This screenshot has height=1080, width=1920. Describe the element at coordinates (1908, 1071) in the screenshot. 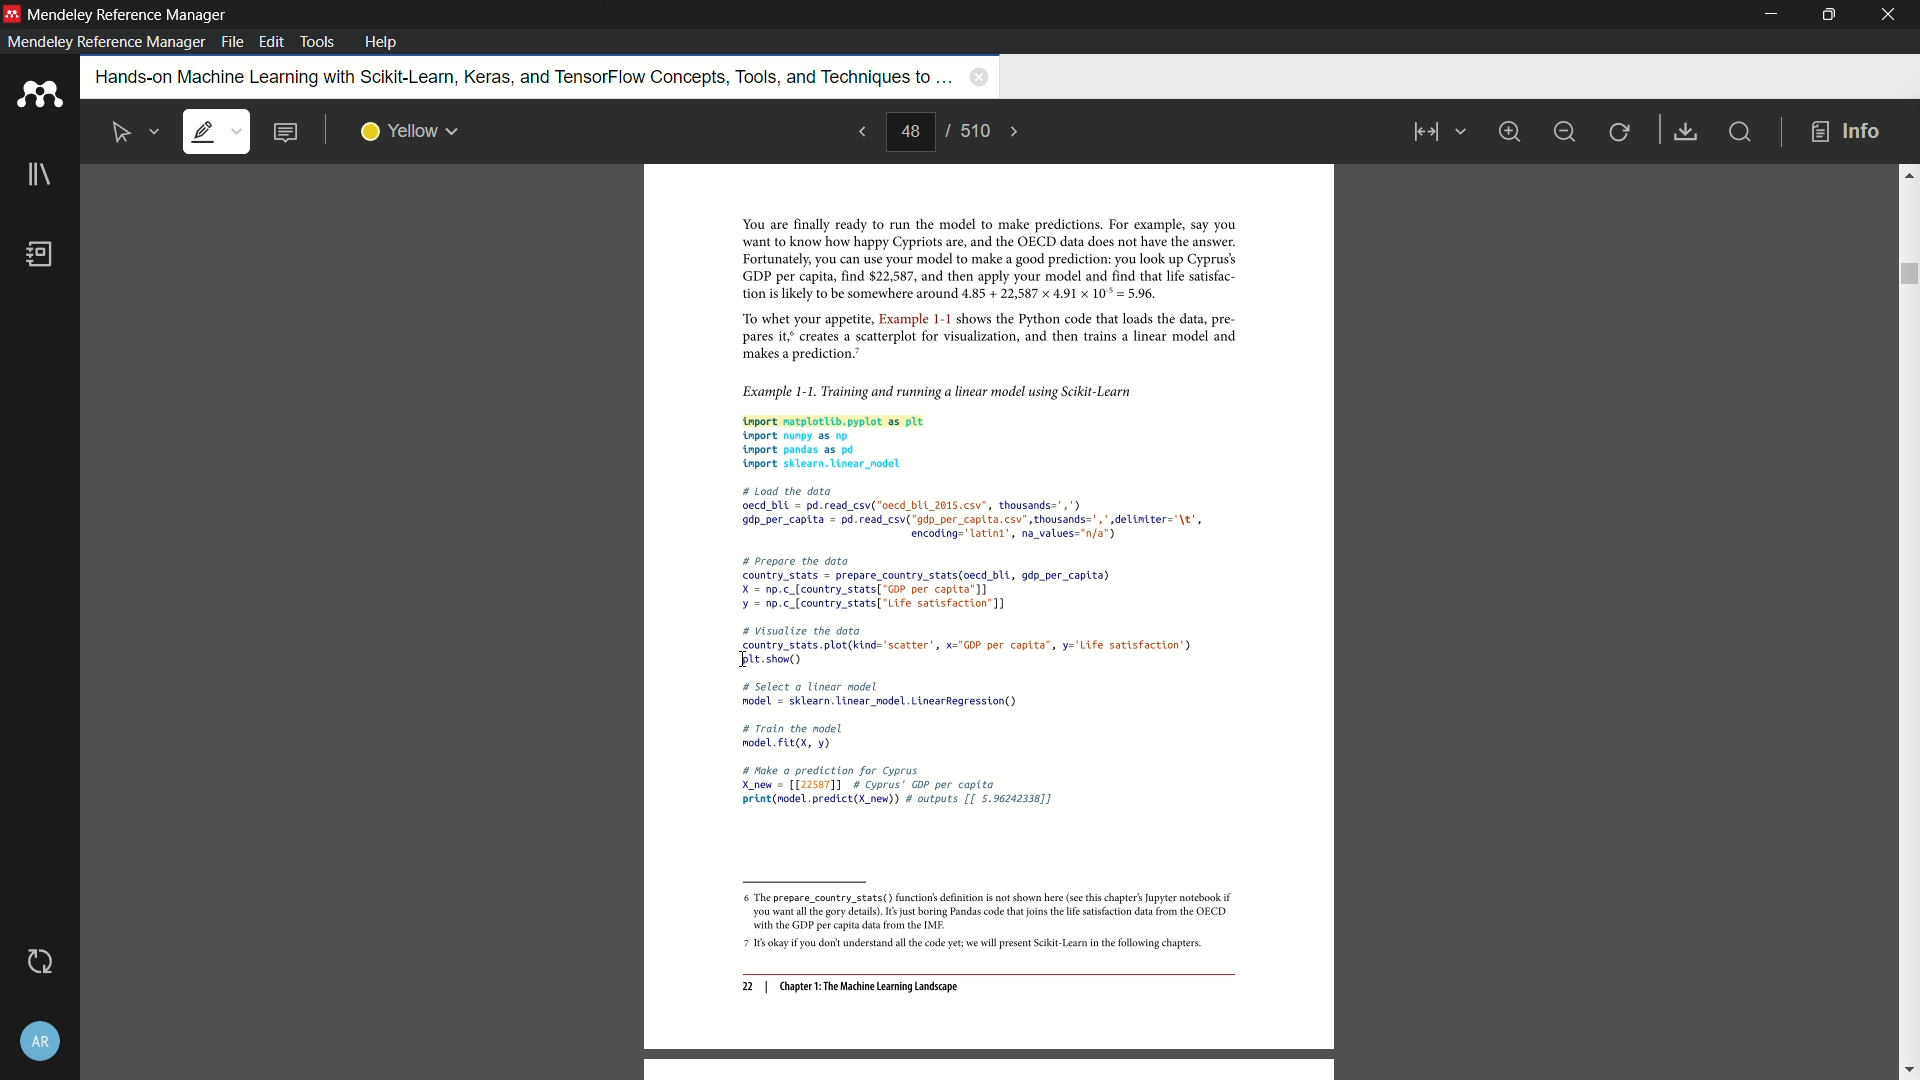

I see `scroll down` at that location.